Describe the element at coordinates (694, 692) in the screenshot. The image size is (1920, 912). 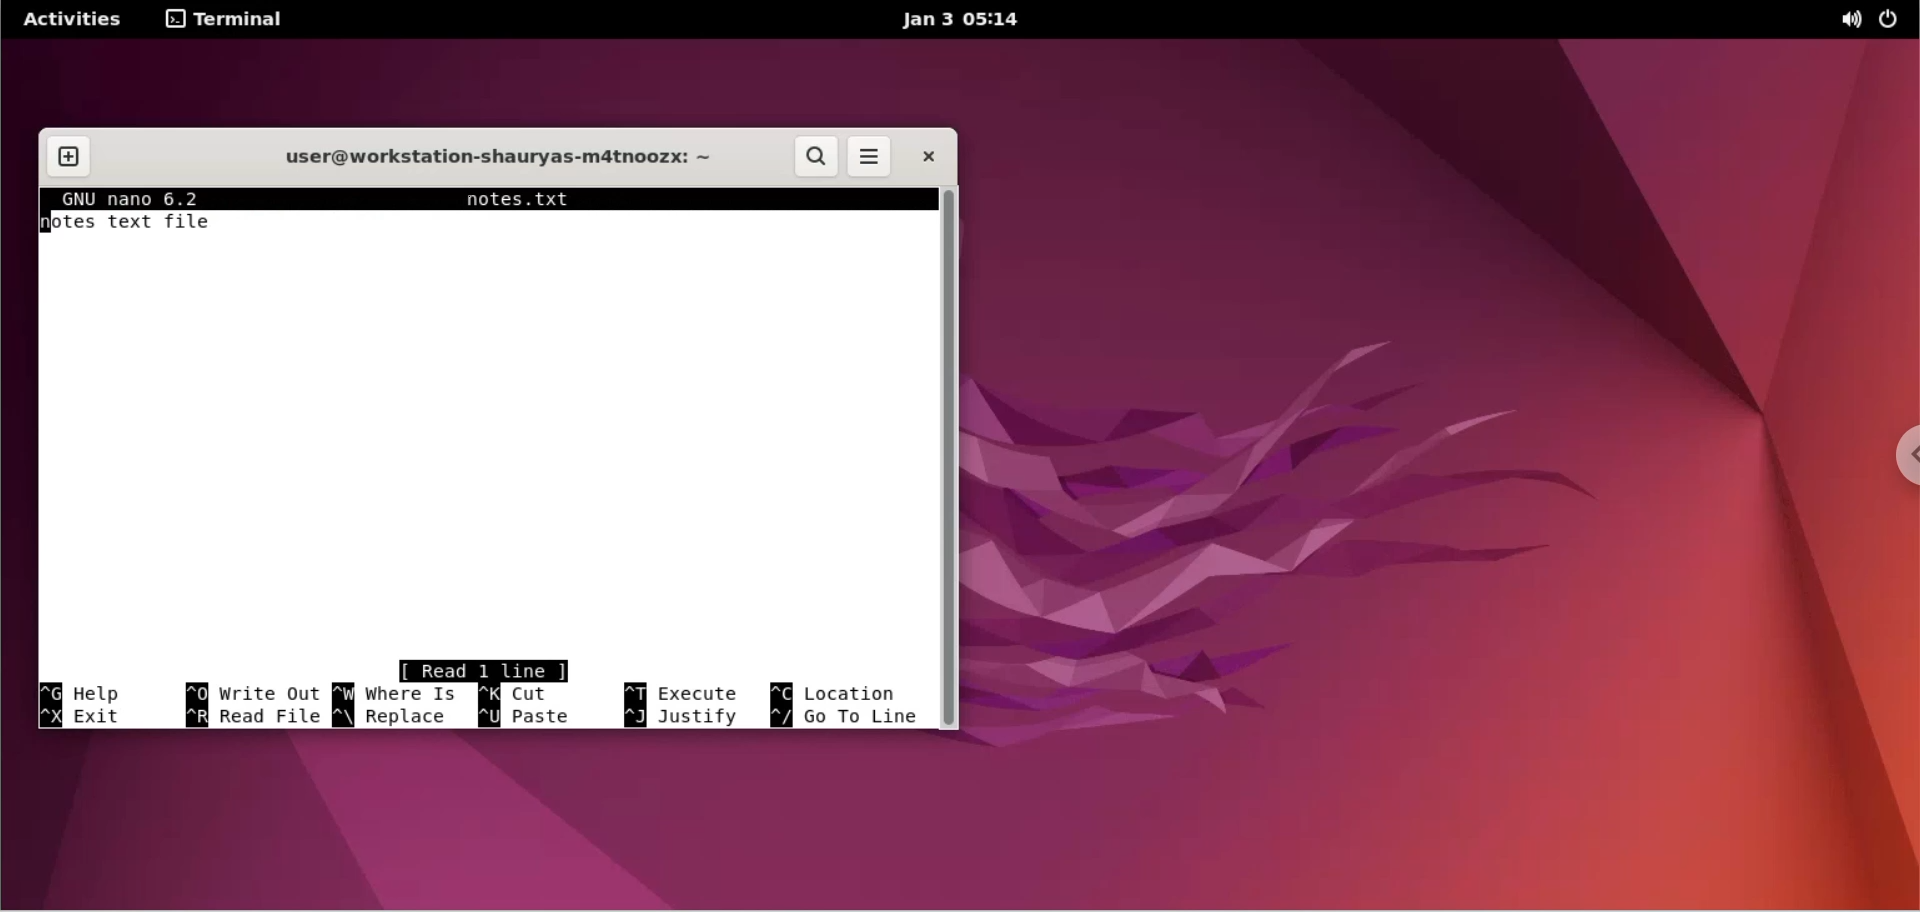
I see `^ T execute` at that location.